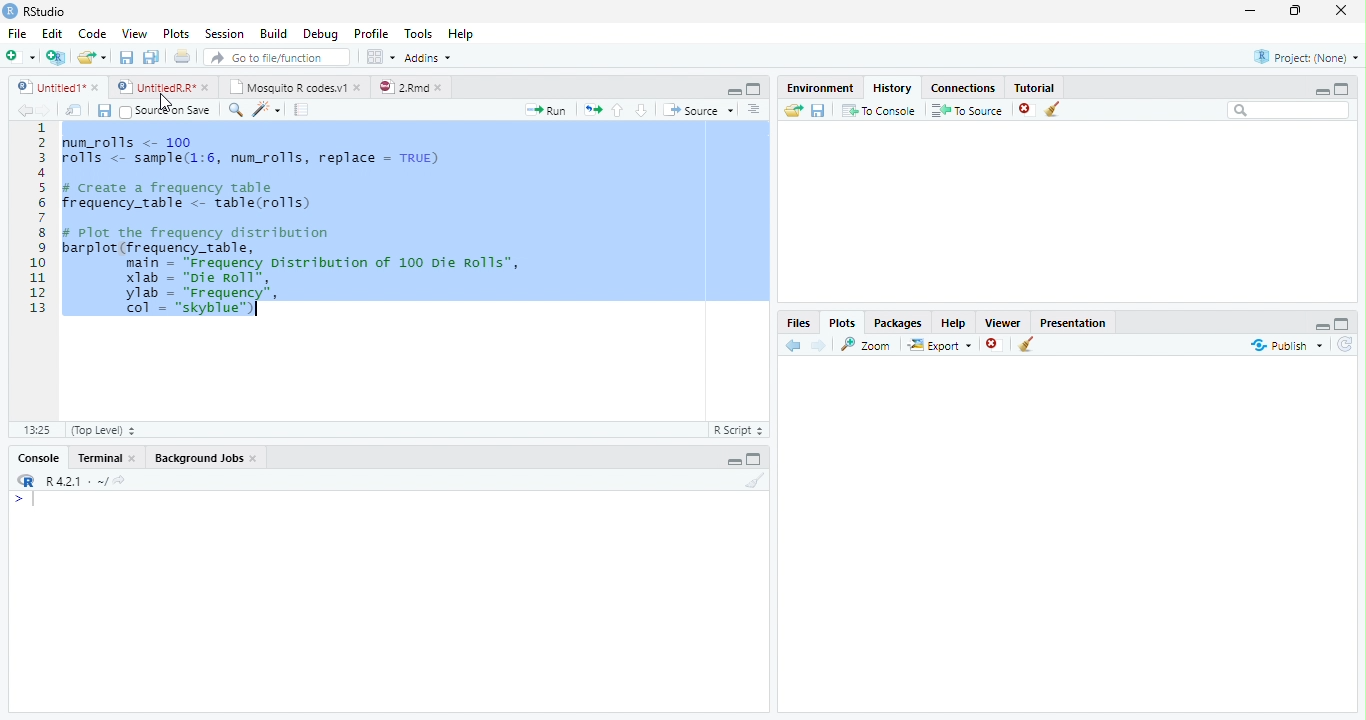 This screenshot has width=1366, height=720. What do you see at coordinates (731, 461) in the screenshot?
I see `Hide` at bounding box center [731, 461].